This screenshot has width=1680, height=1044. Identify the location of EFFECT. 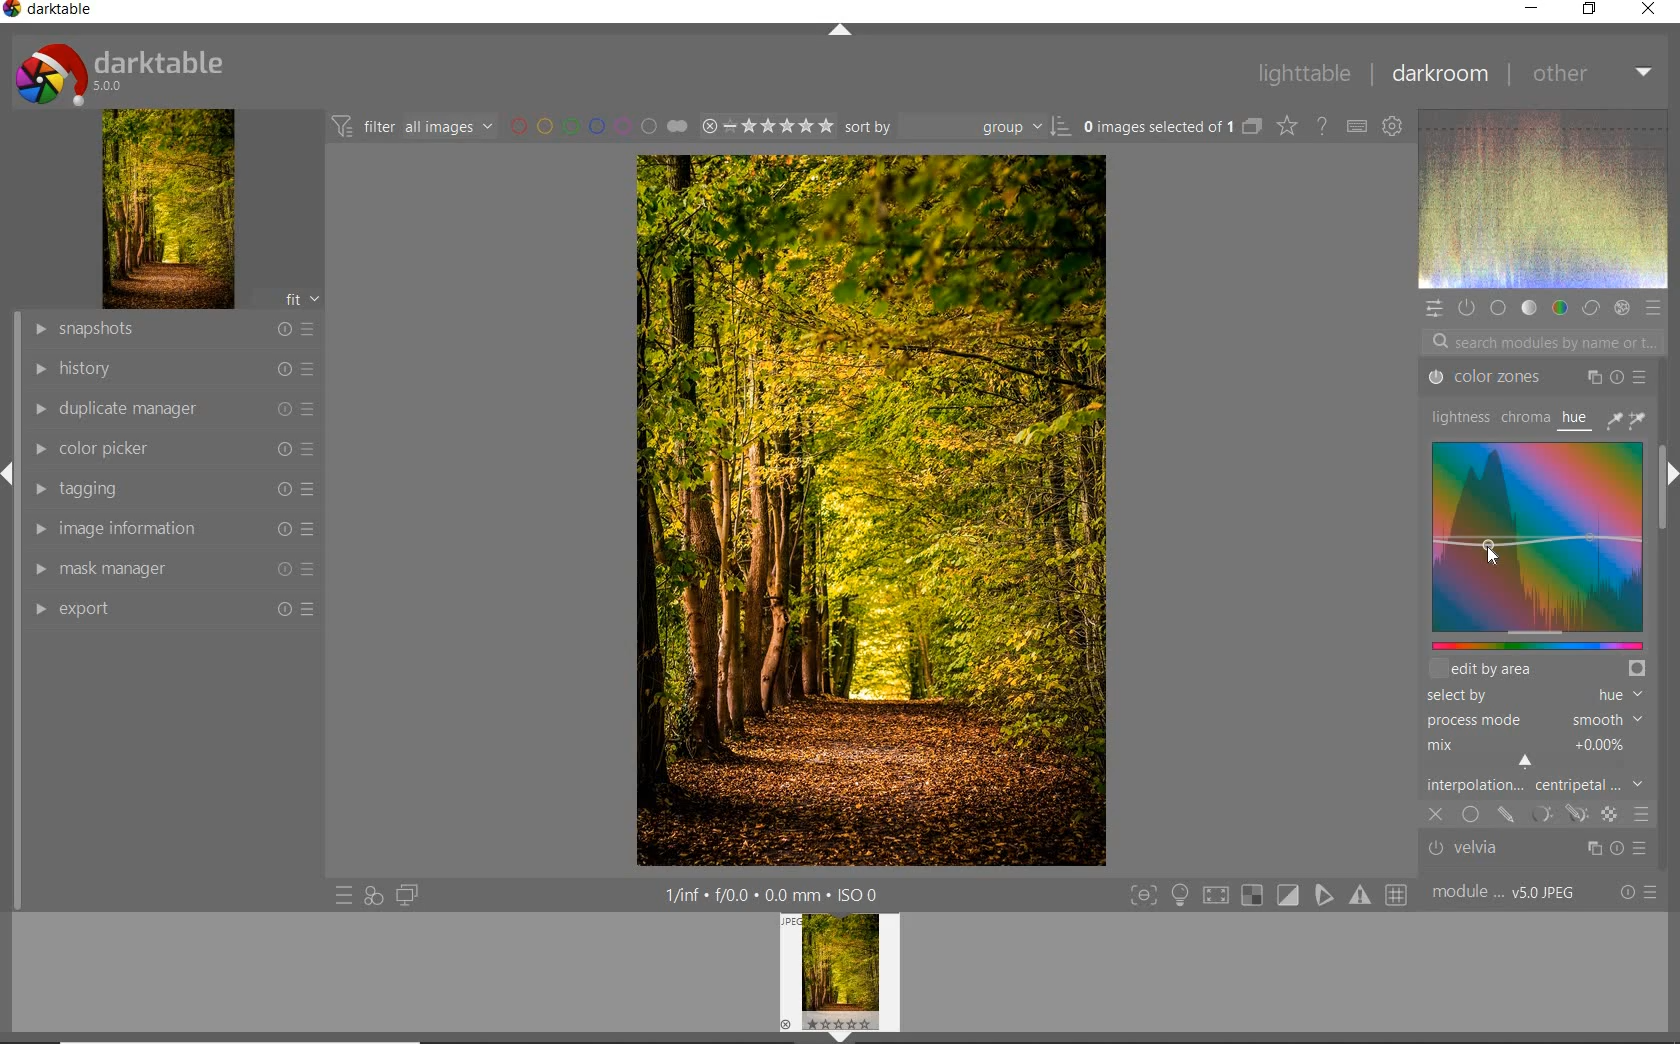
(1621, 307).